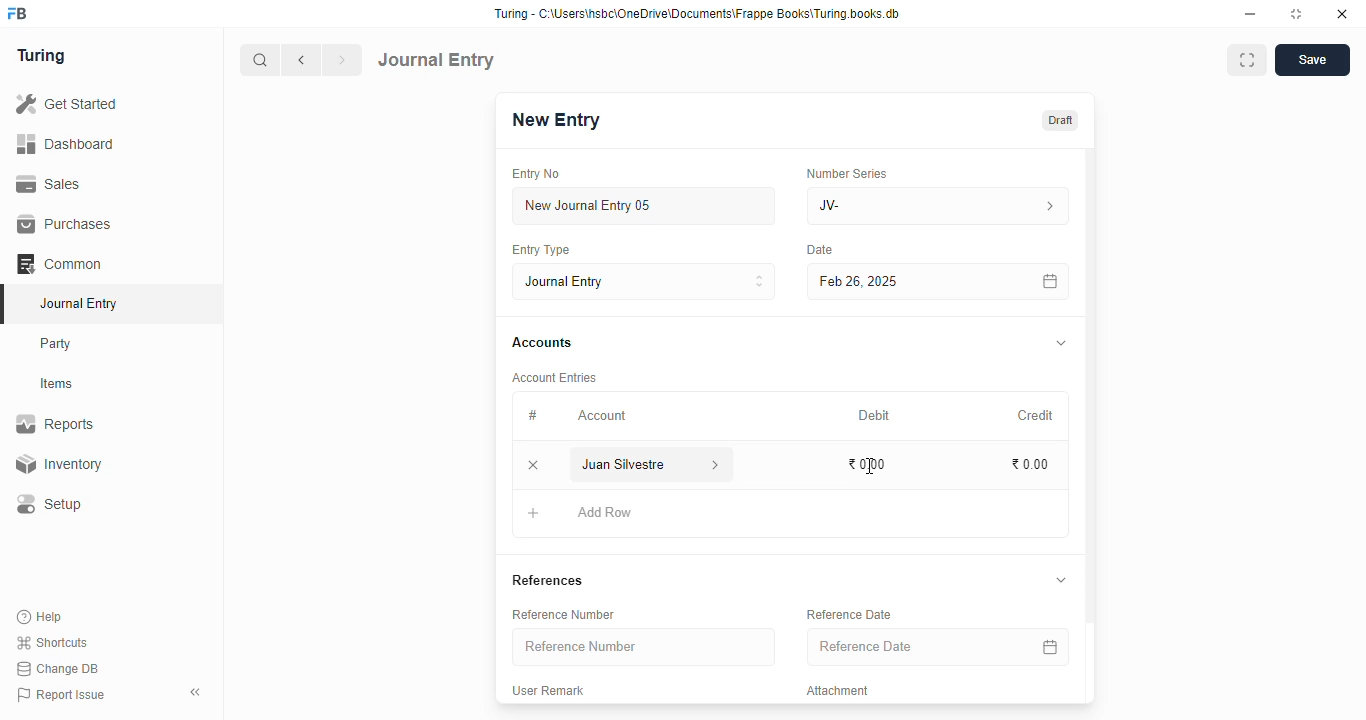 The width and height of the screenshot is (1366, 720). What do you see at coordinates (51, 505) in the screenshot?
I see `setup` at bounding box center [51, 505].